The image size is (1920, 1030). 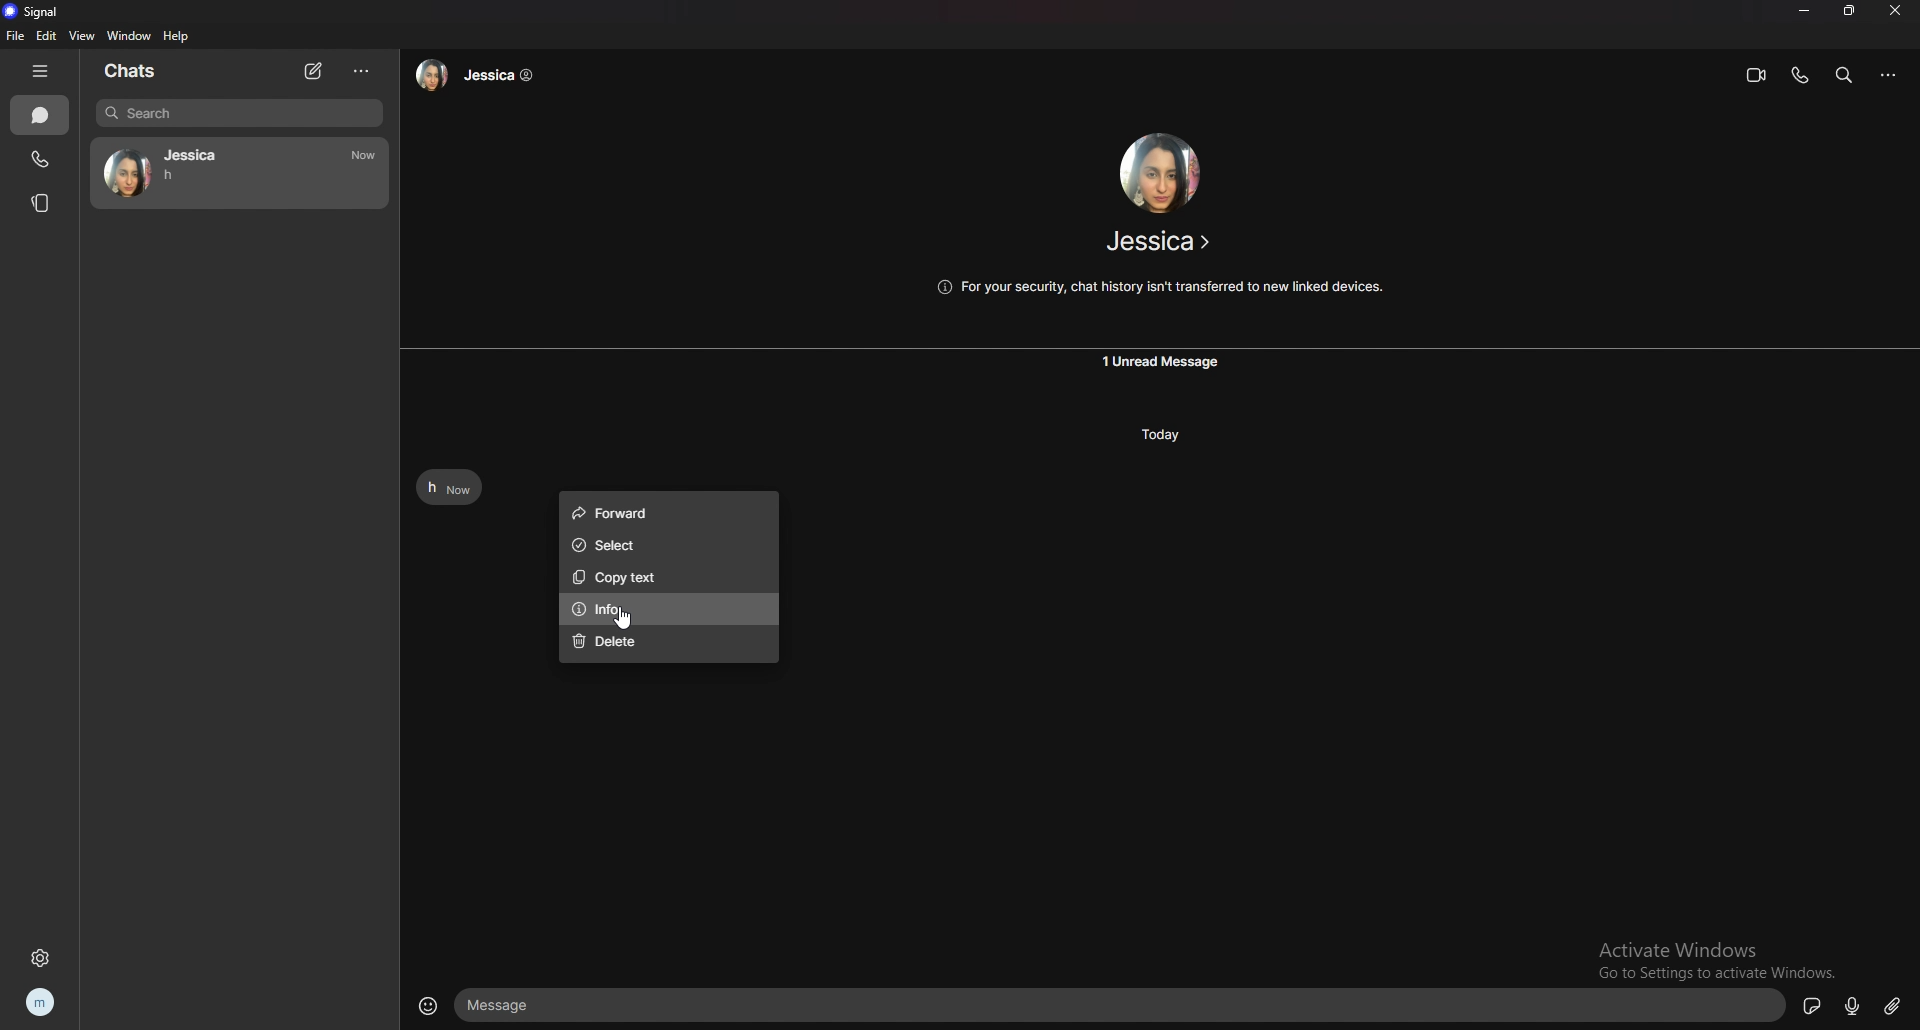 What do you see at coordinates (1799, 77) in the screenshot?
I see `voice call` at bounding box center [1799, 77].